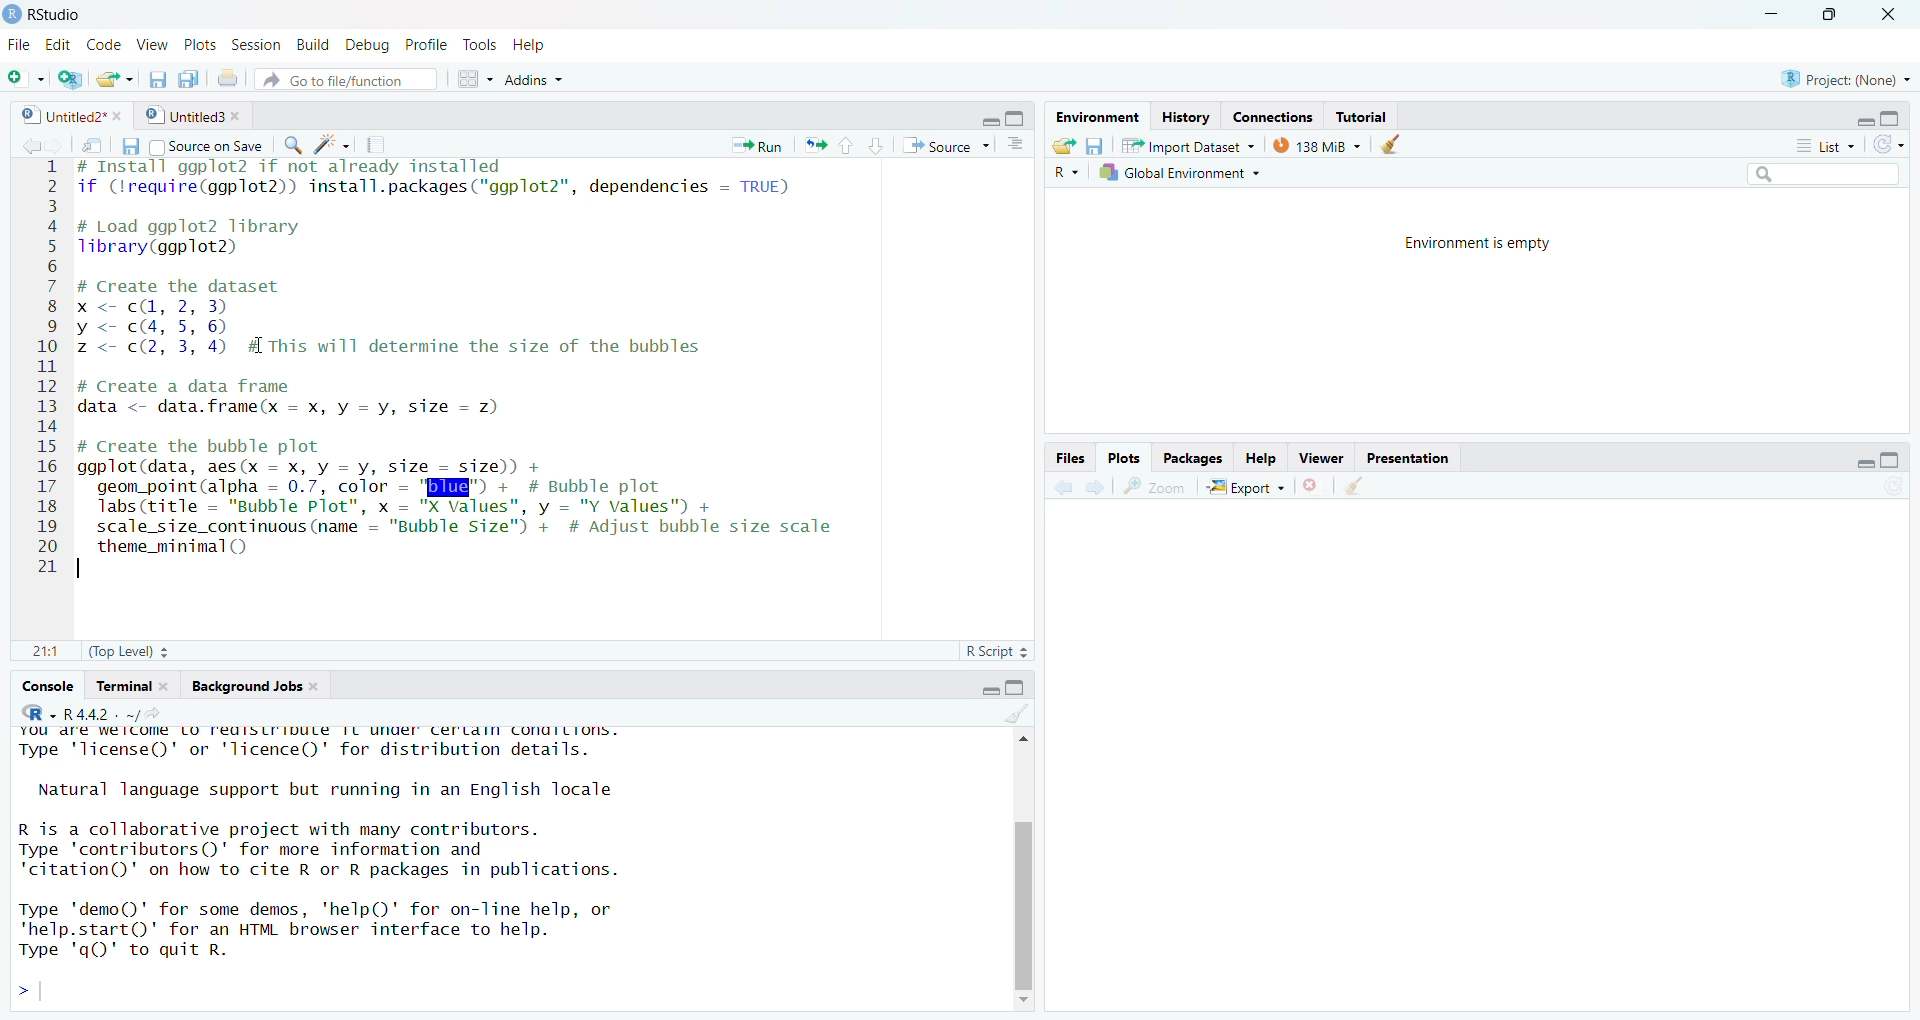 This screenshot has height=1020, width=1920. What do you see at coordinates (70, 75) in the screenshot?
I see `Change Project` at bounding box center [70, 75].